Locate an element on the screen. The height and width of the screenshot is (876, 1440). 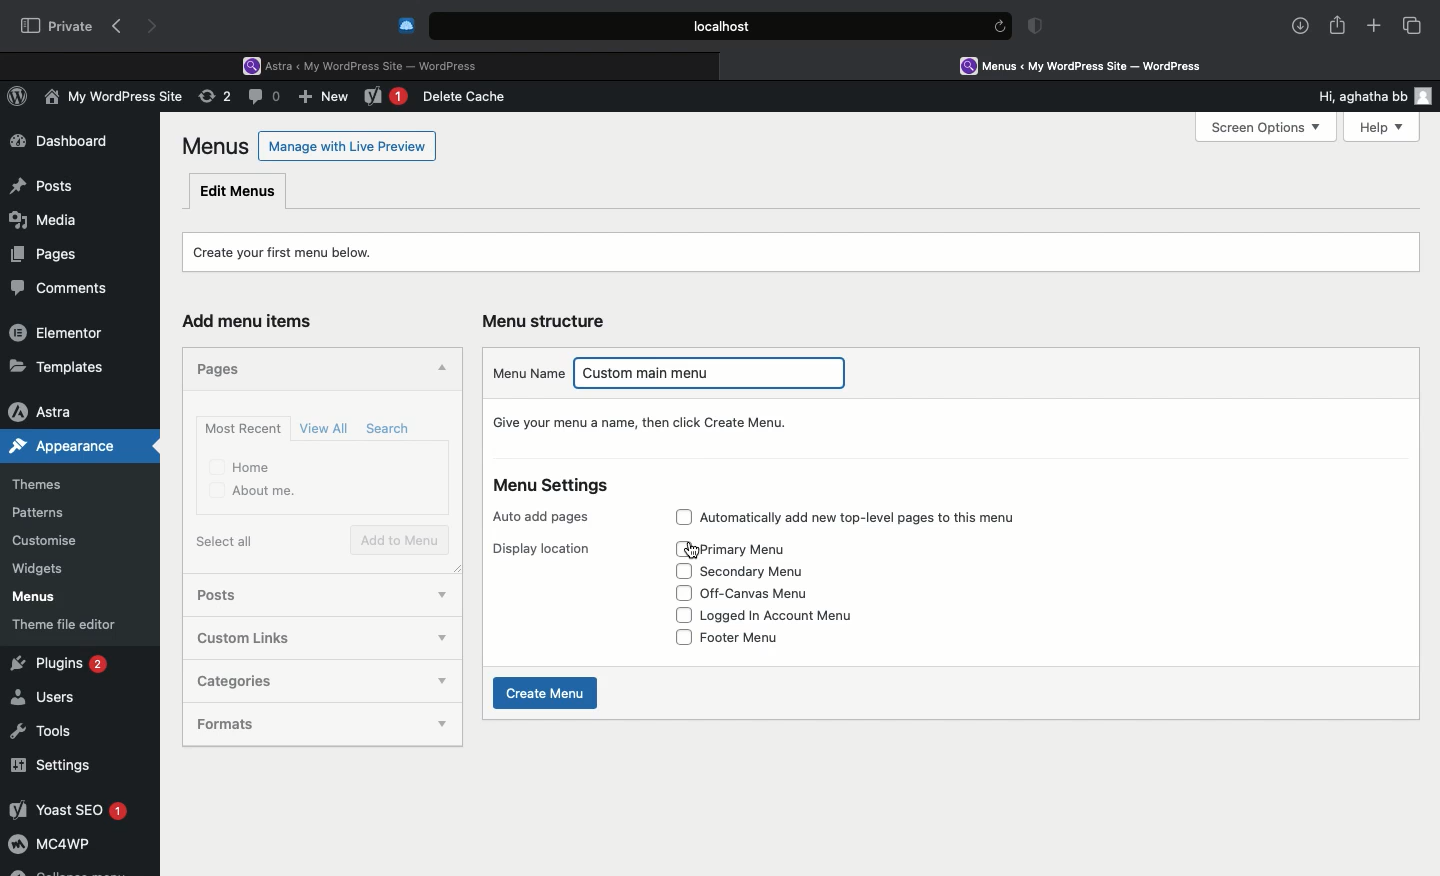
Pages is located at coordinates (224, 367).